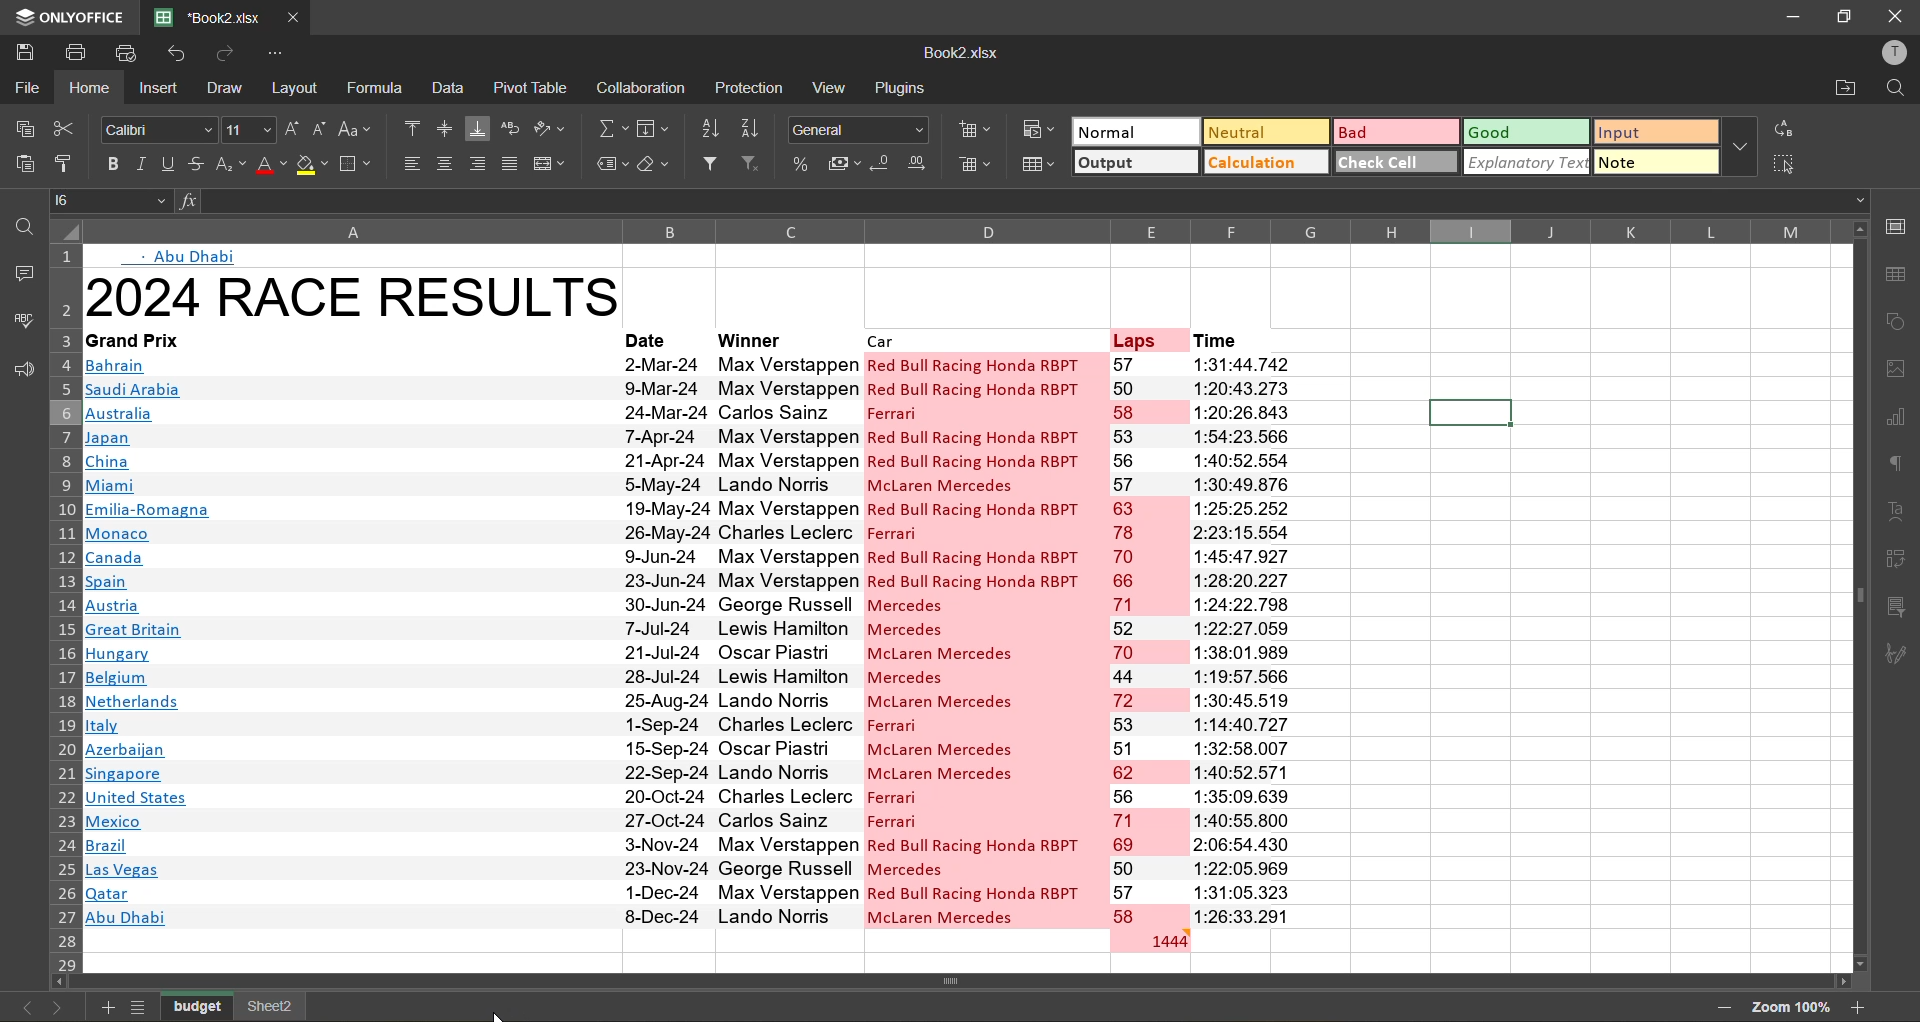  What do you see at coordinates (958, 52) in the screenshot?
I see `file name` at bounding box center [958, 52].